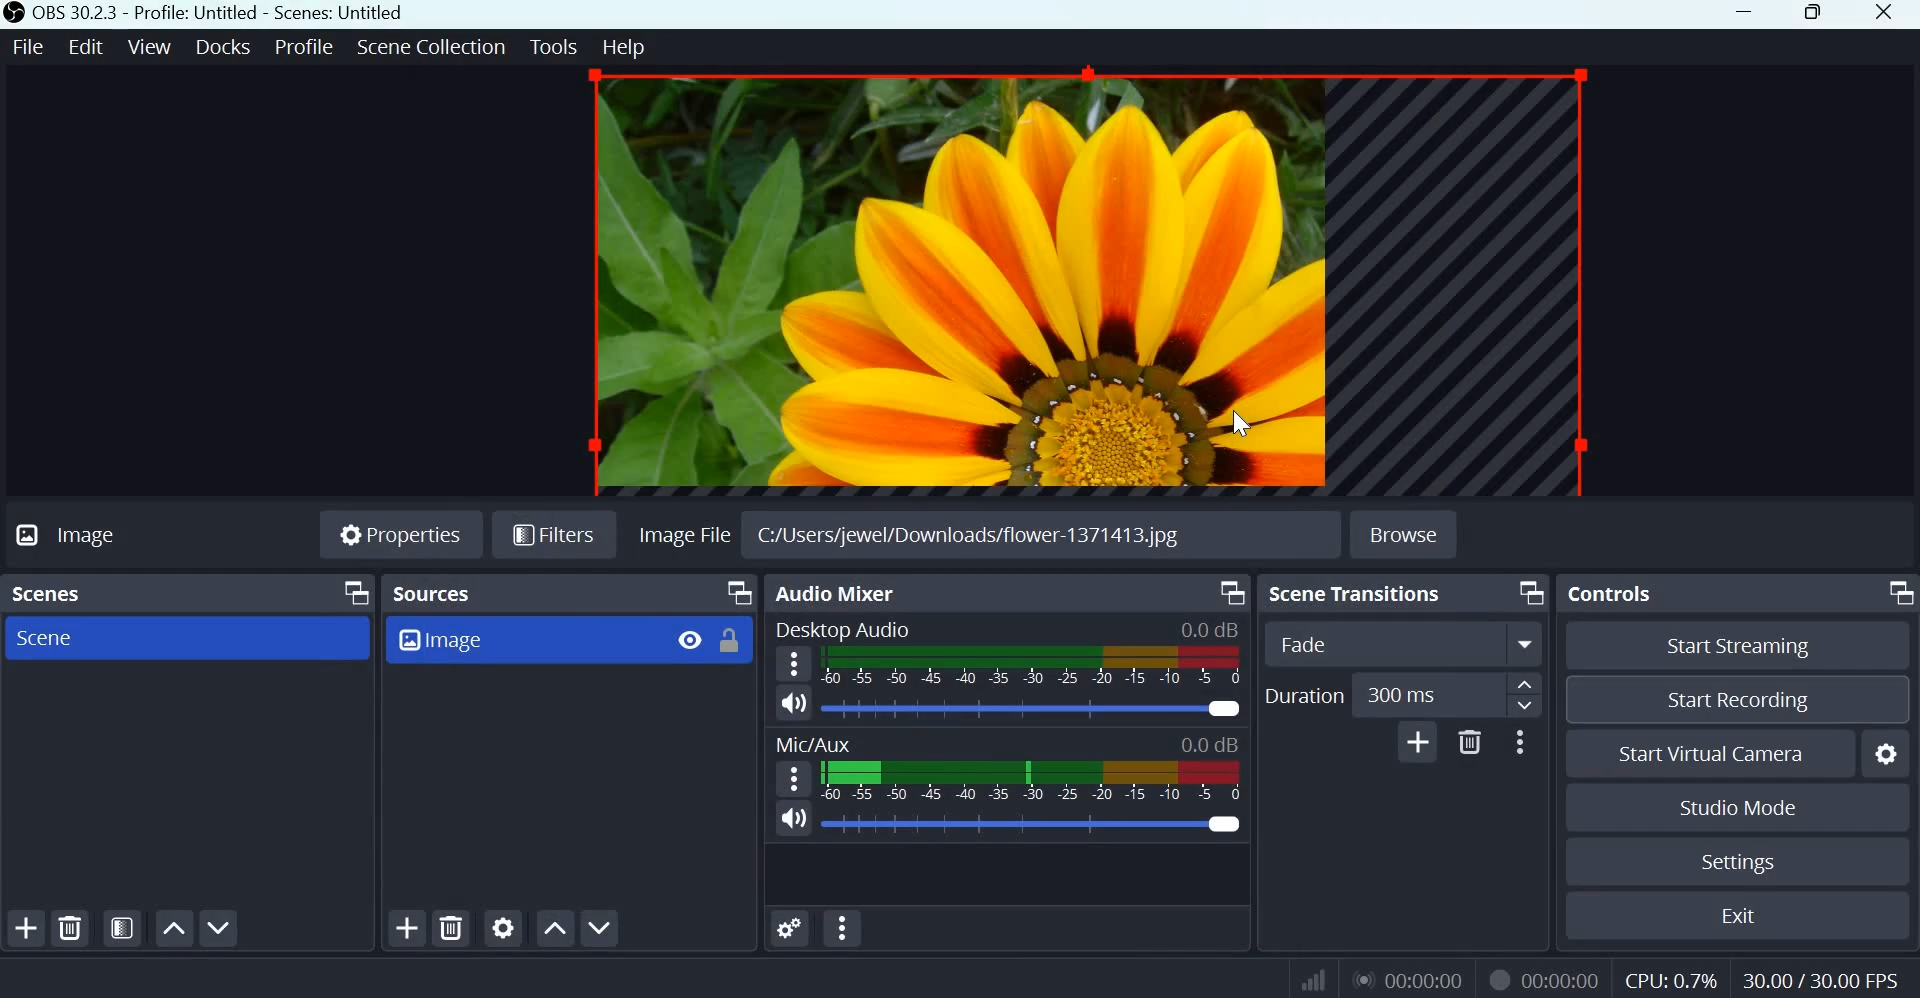 The image size is (1920, 998). What do you see at coordinates (554, 44) in the screenshot?
I see `Tools` at bounding box center [554, 44].